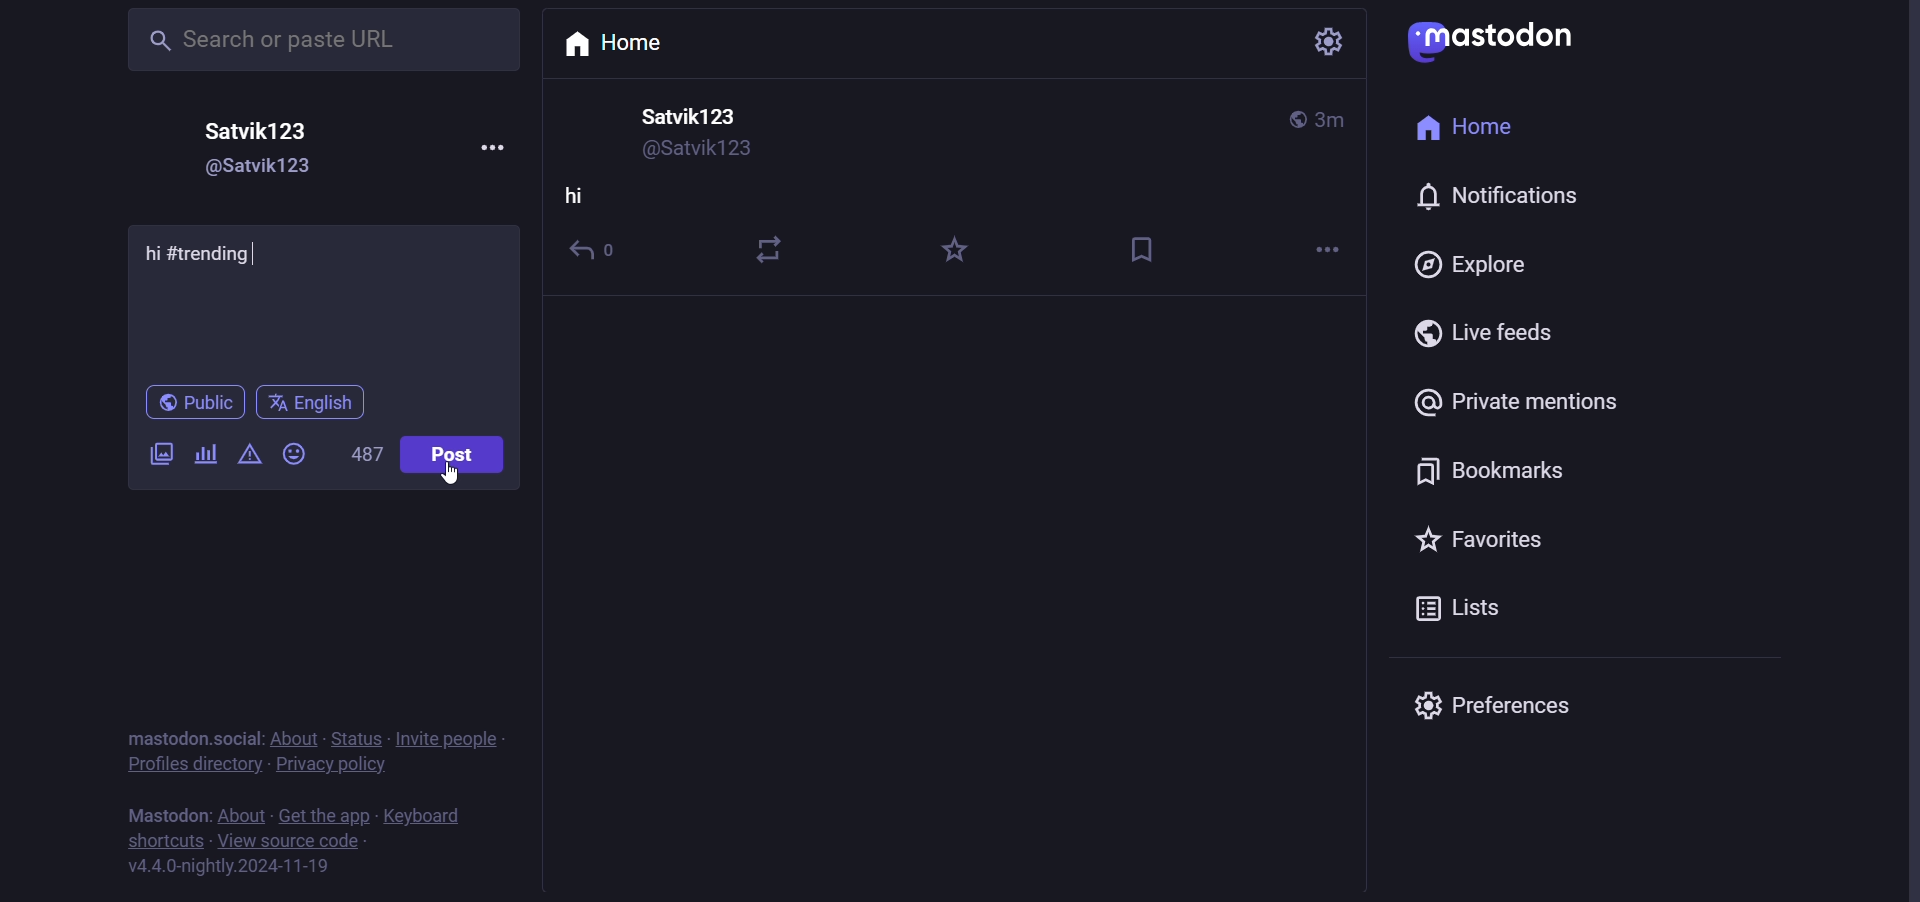 The width and height of the screenshot is (1920, 902). Describe the element at coordinates (334, 769) in the screenshot. I see `policy` at that location.